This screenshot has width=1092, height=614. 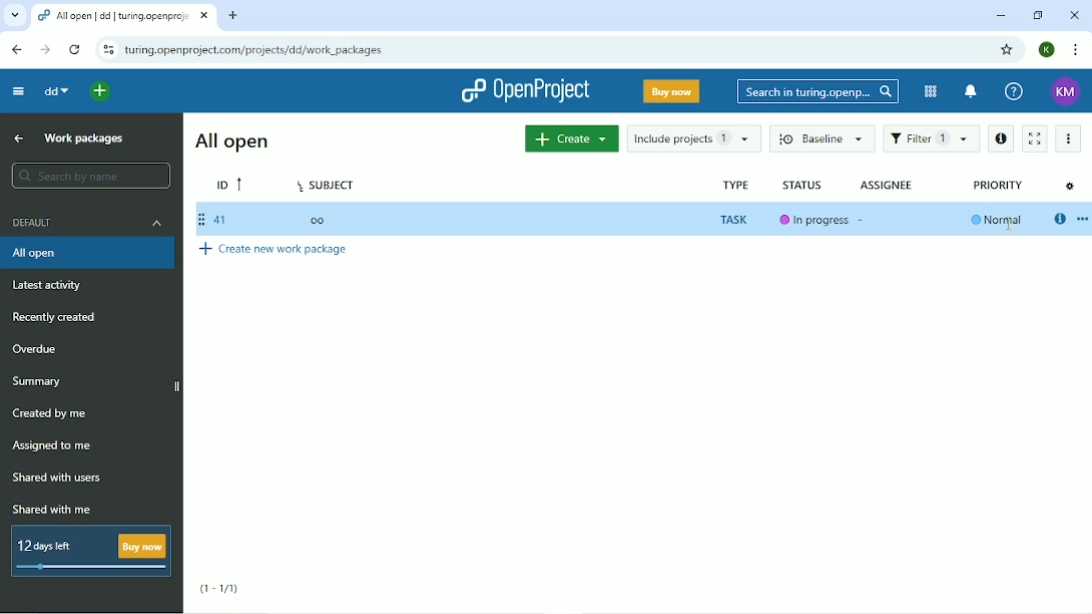 What do you see at coordinates (694, 139) in the screenshot?
I see `Include projects 1` at bounding box center [694, 139].